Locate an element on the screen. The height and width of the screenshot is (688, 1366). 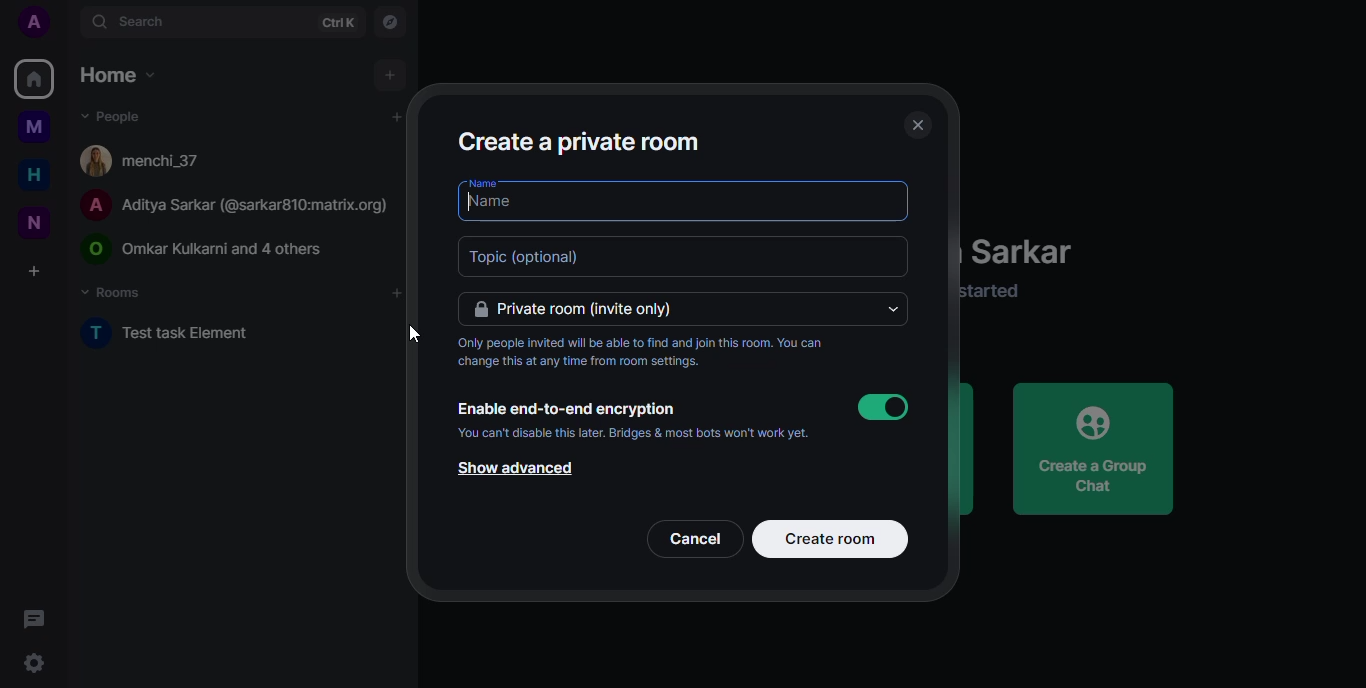
You can't disable this later. Bridges & most bots won't work yet. is located at coordinates (639, 432).